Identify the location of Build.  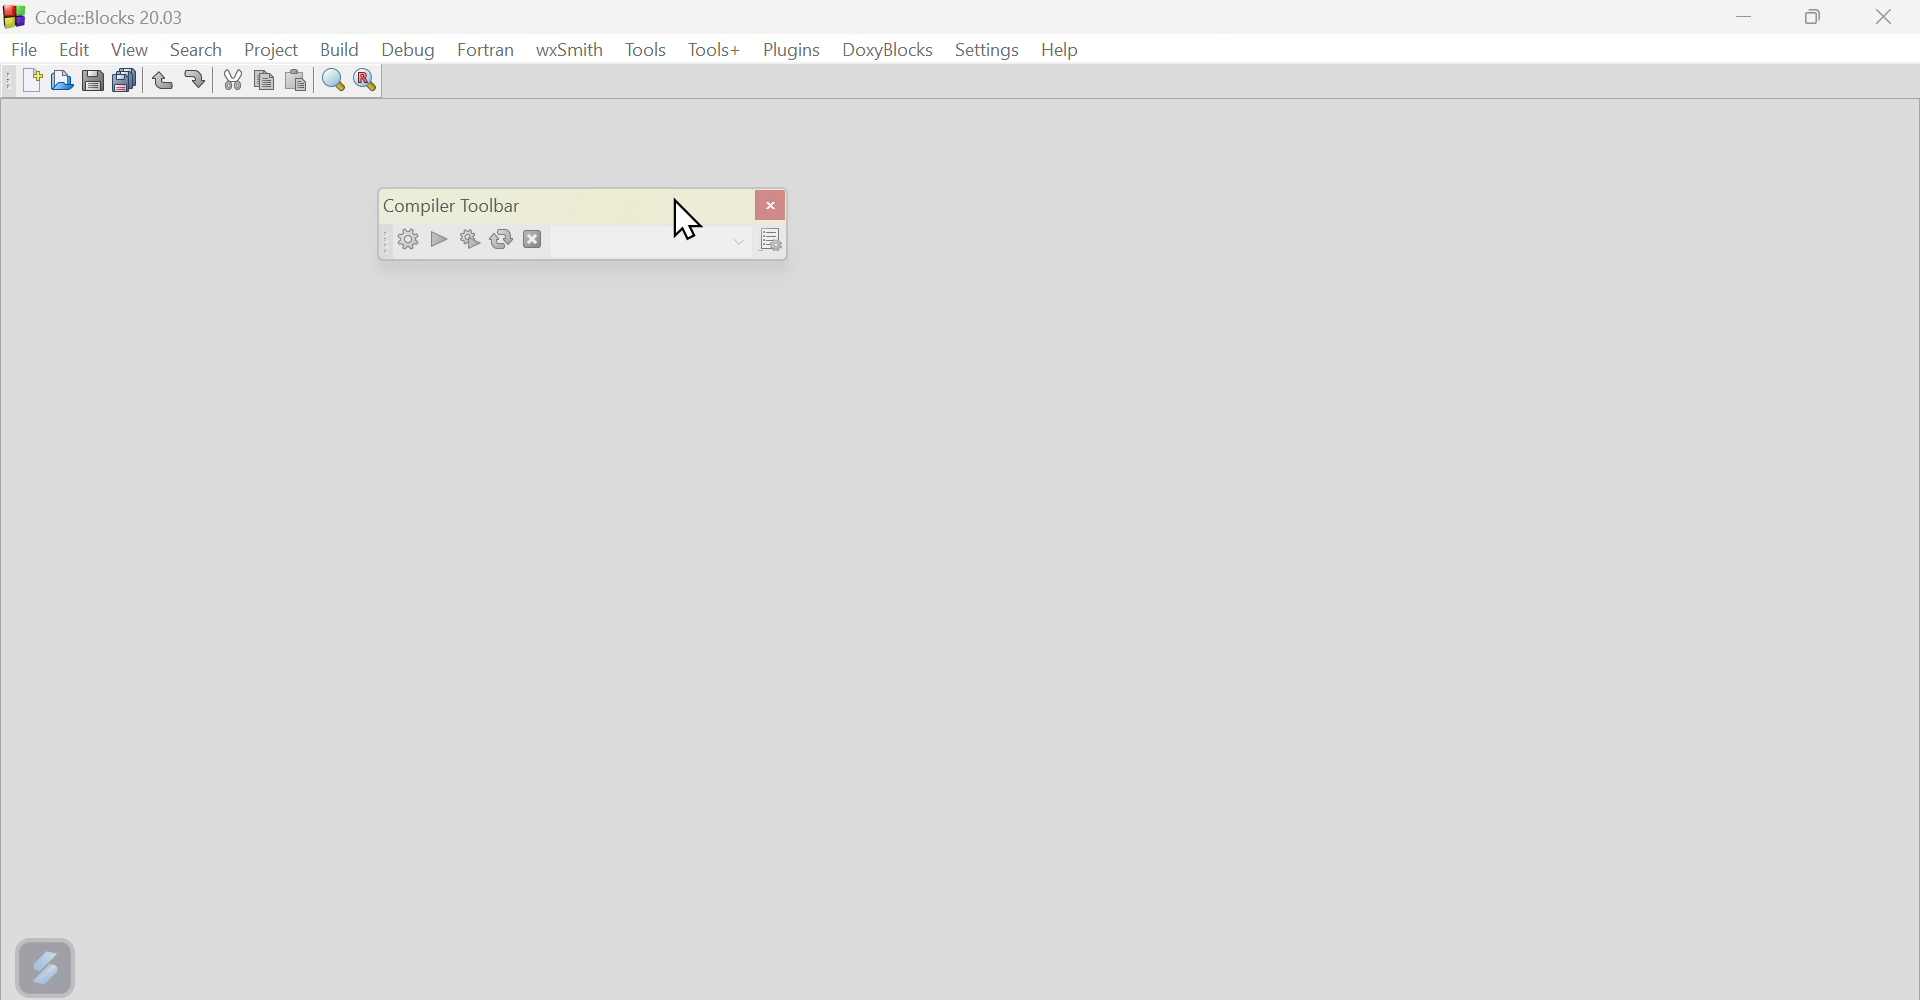
(345, 45).